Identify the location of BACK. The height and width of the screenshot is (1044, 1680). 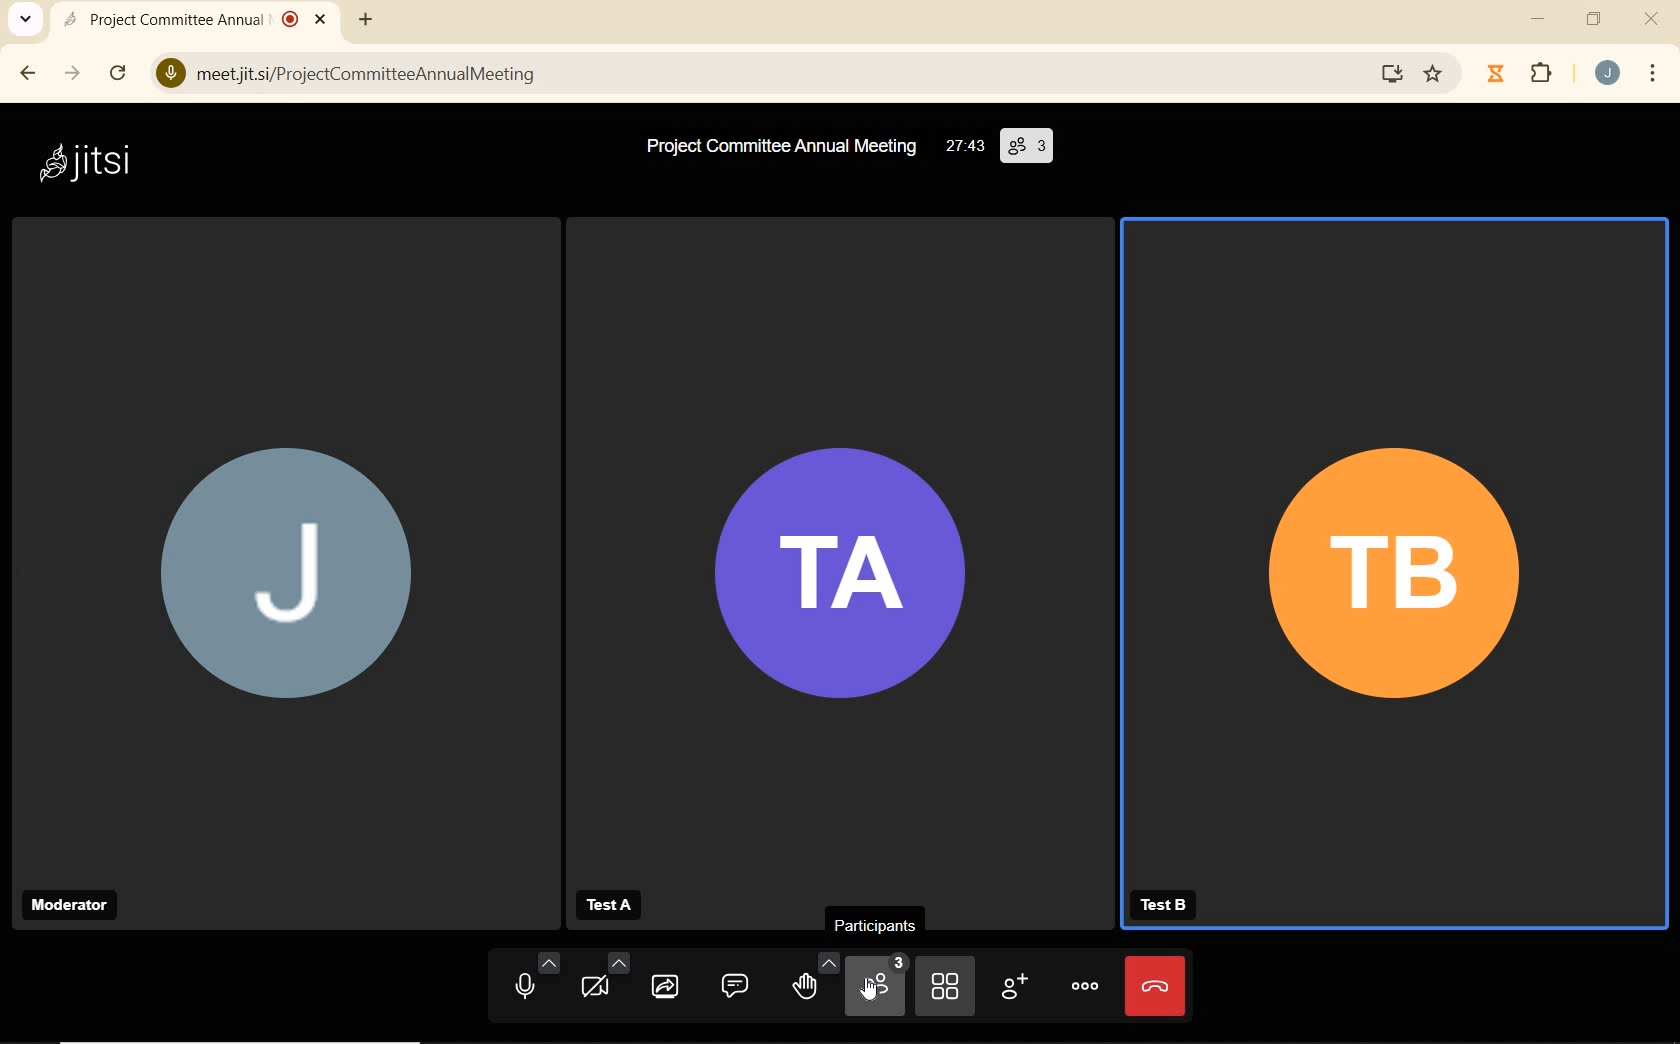
(29, 74).